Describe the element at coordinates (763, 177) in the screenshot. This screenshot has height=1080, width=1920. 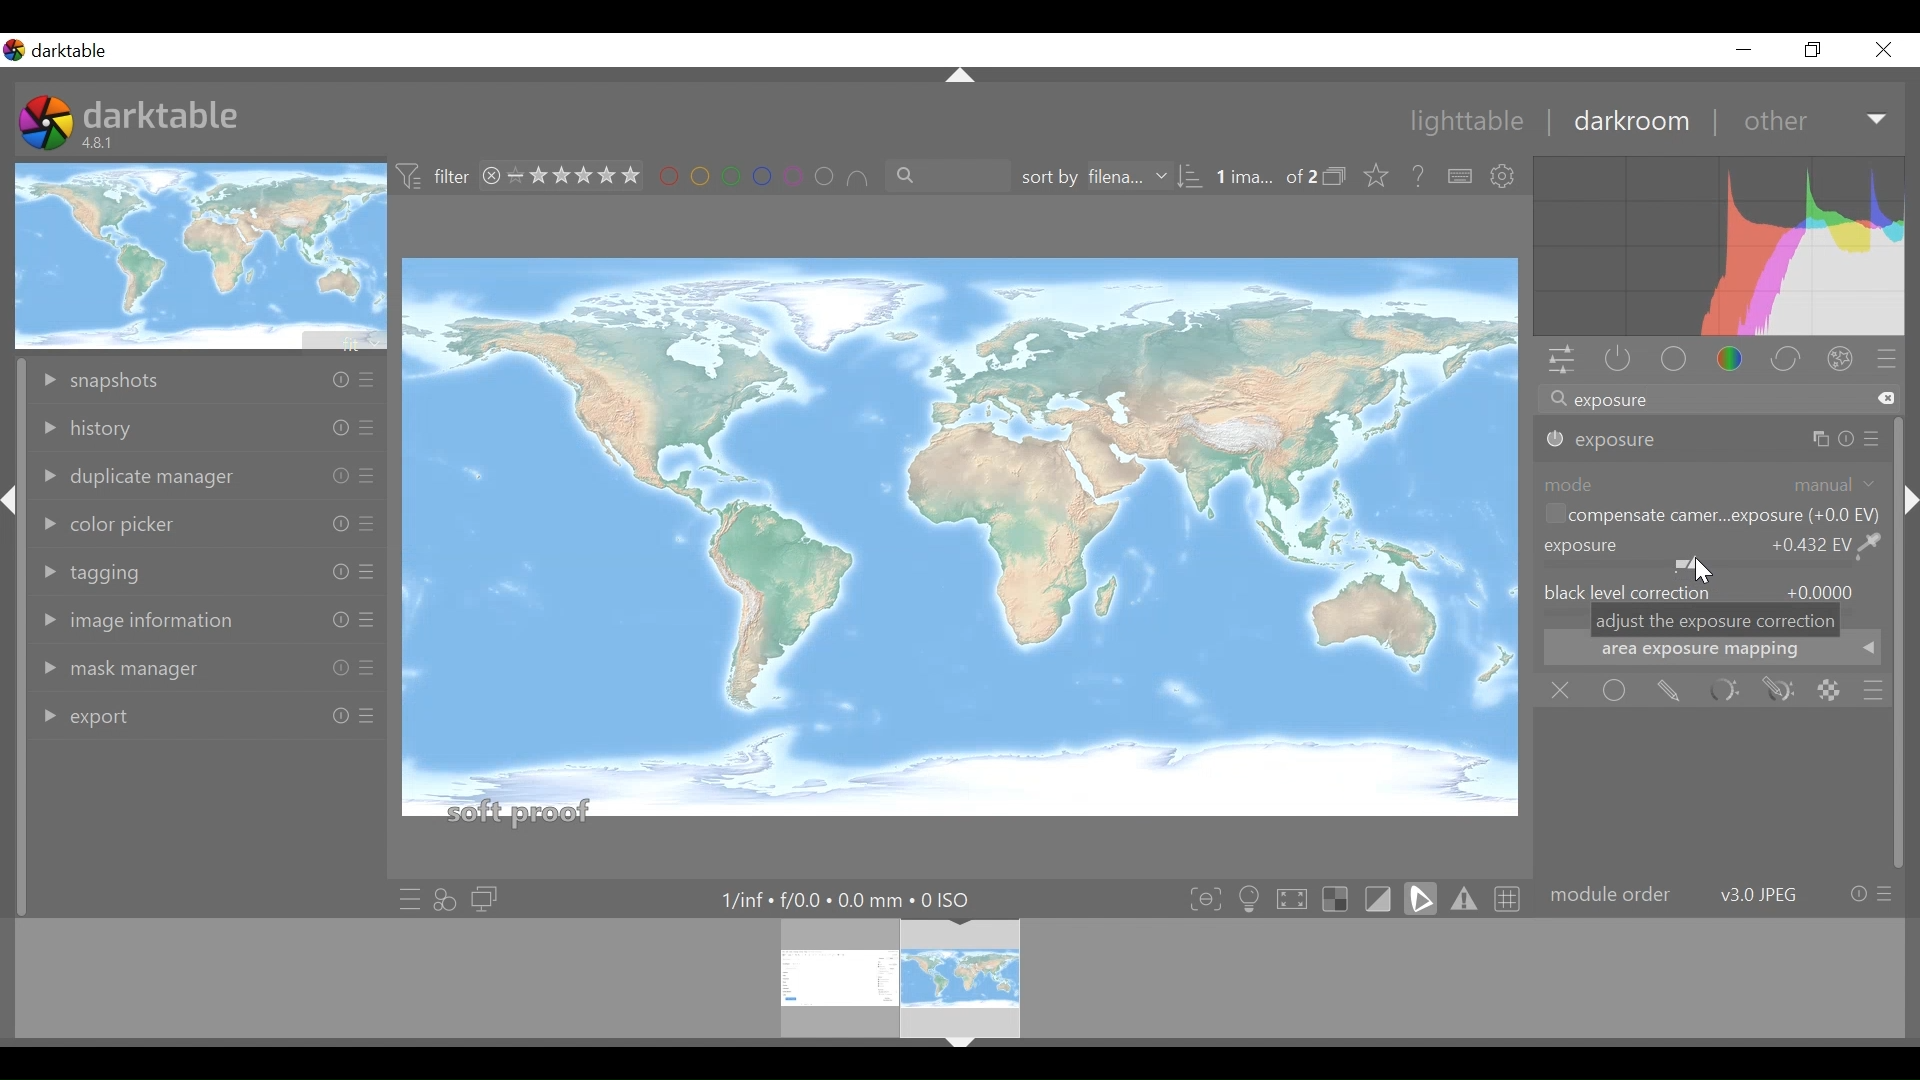
I see `set color labels` at that location.